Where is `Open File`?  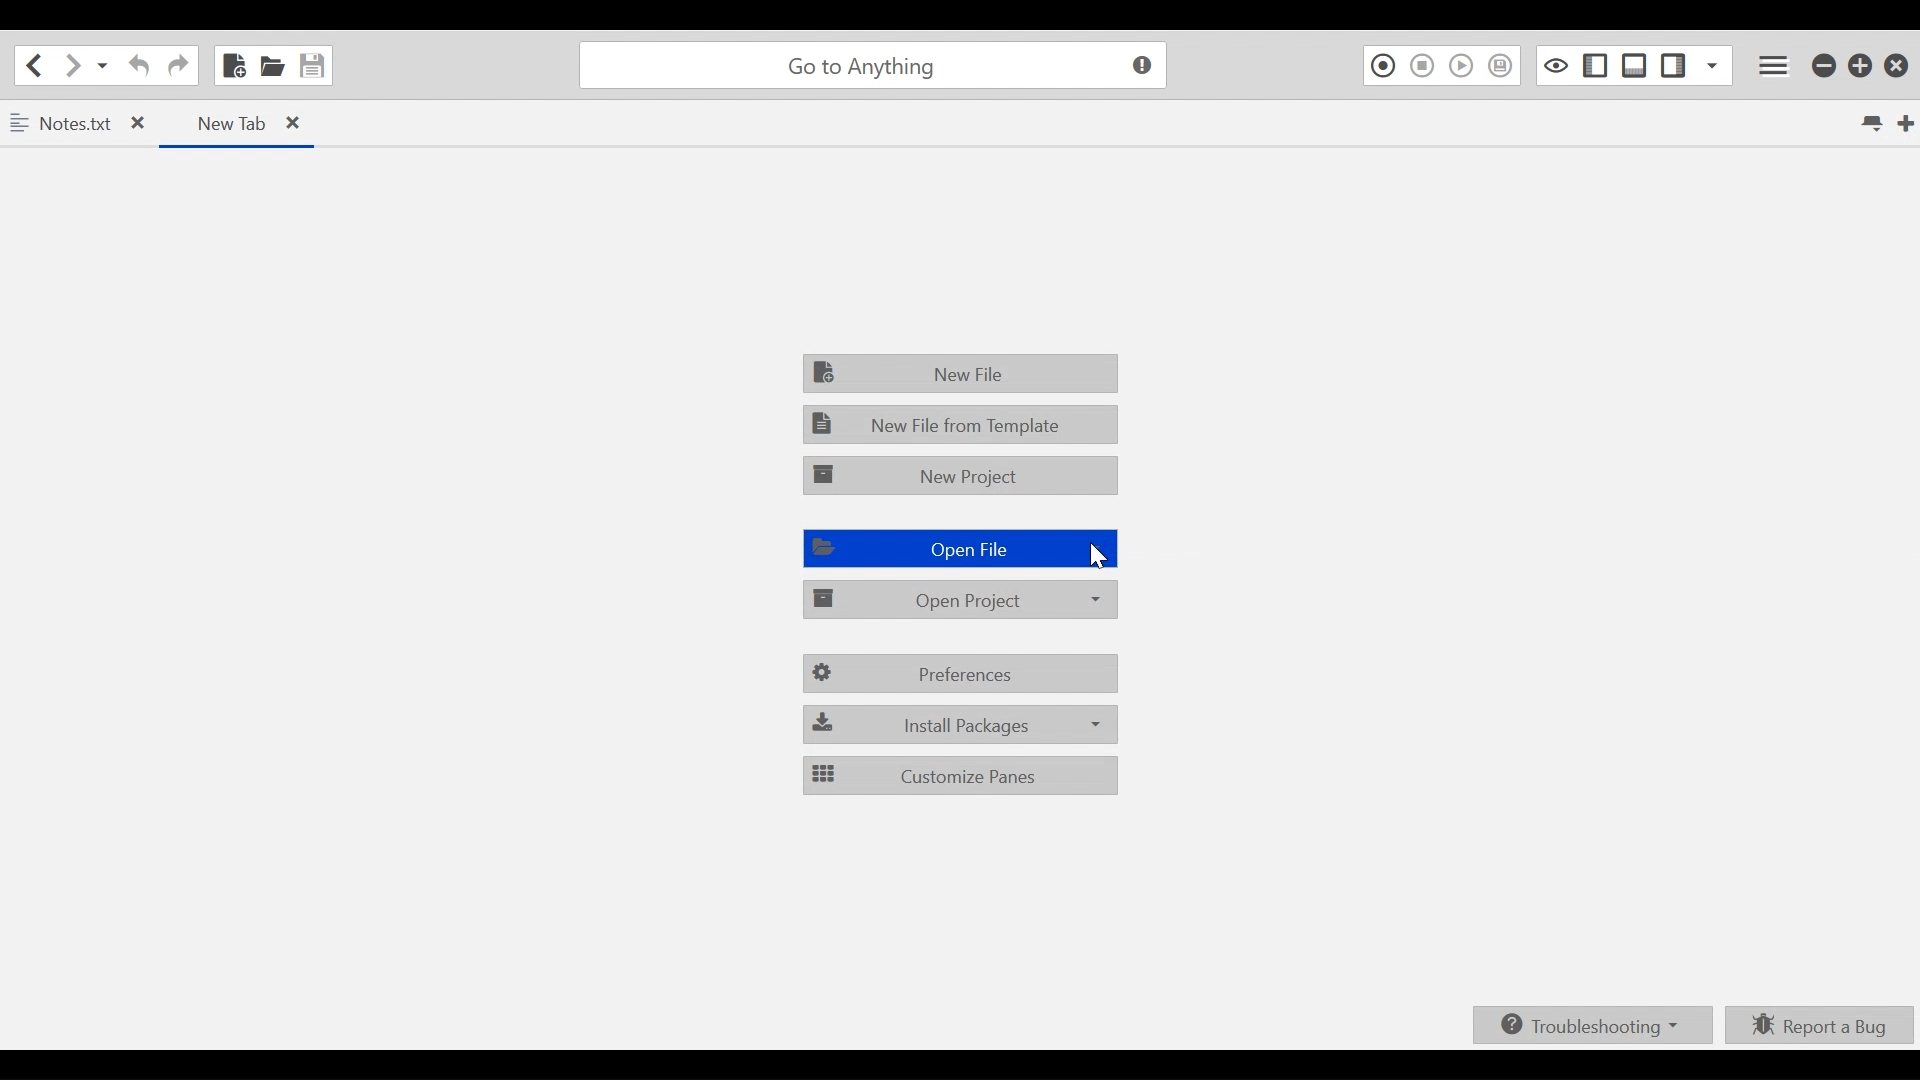 Open File is located at coordinates (271, 65).